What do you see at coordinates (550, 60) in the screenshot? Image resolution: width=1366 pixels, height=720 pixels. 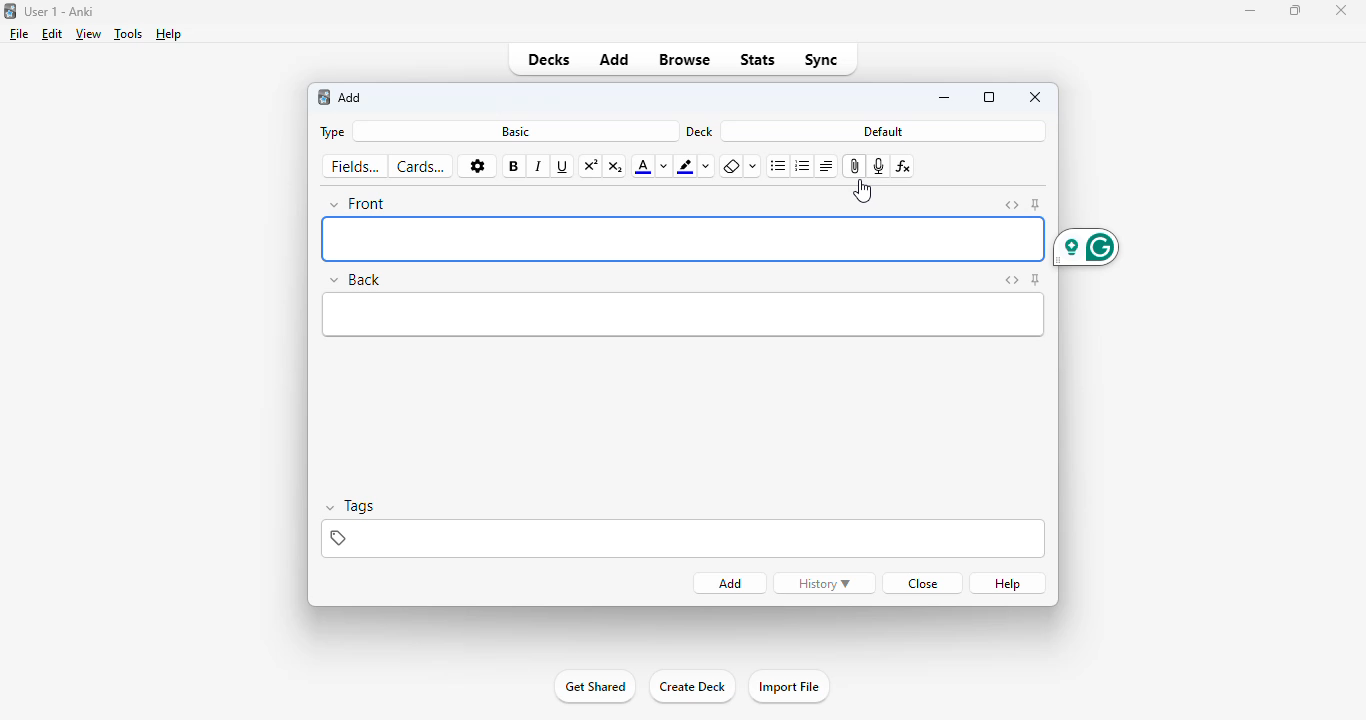 I see `decks` at bounding box center [550, 60].